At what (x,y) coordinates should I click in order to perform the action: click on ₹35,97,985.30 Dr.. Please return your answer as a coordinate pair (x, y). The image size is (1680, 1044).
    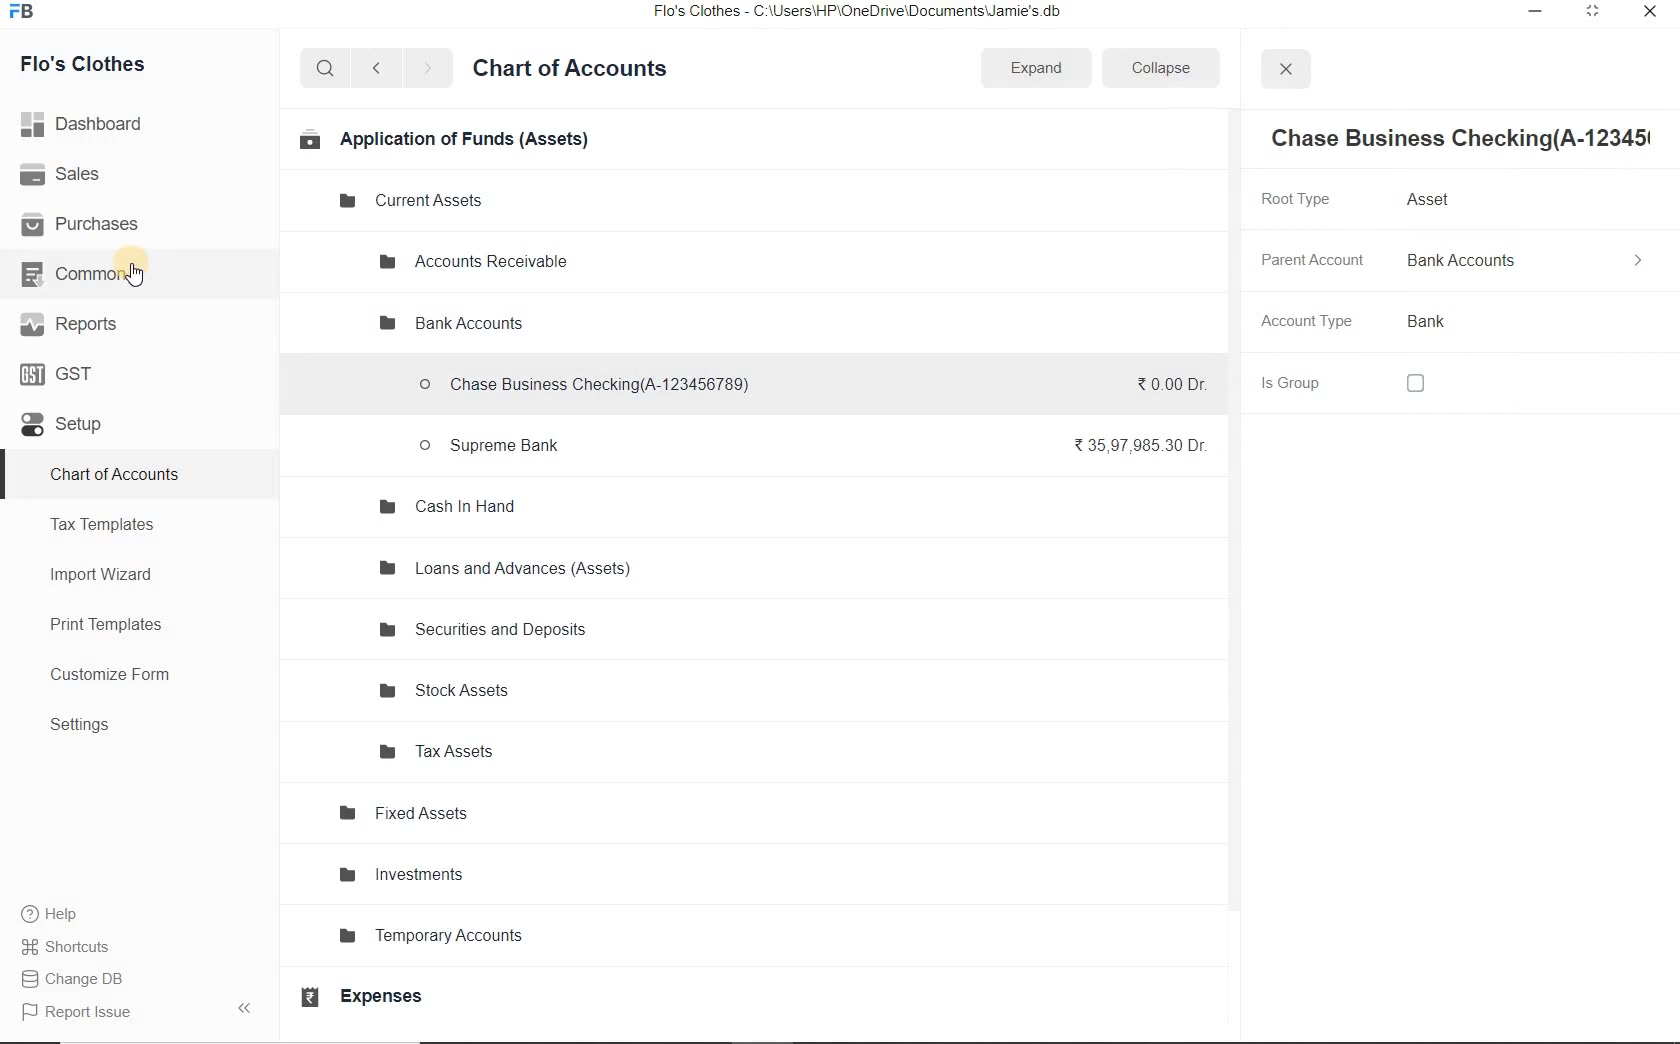
    Looking at the image, I should click on (1137, 445).